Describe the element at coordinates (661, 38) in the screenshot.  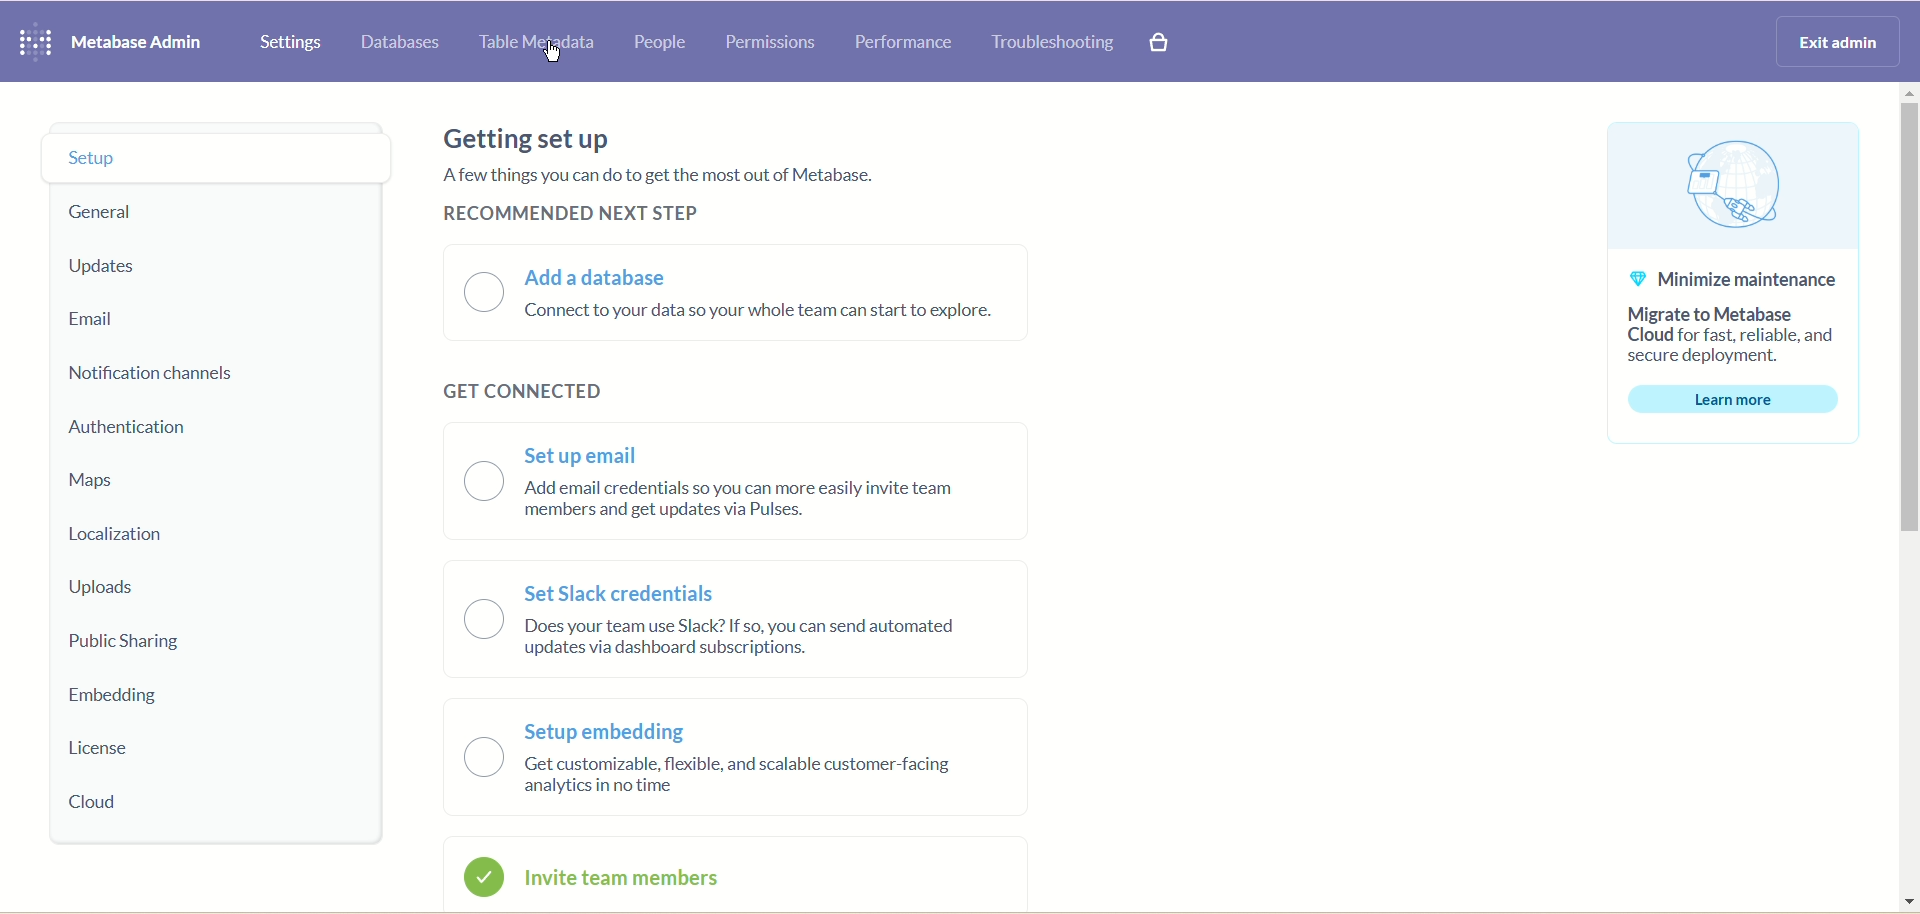
I see `People` at that location.